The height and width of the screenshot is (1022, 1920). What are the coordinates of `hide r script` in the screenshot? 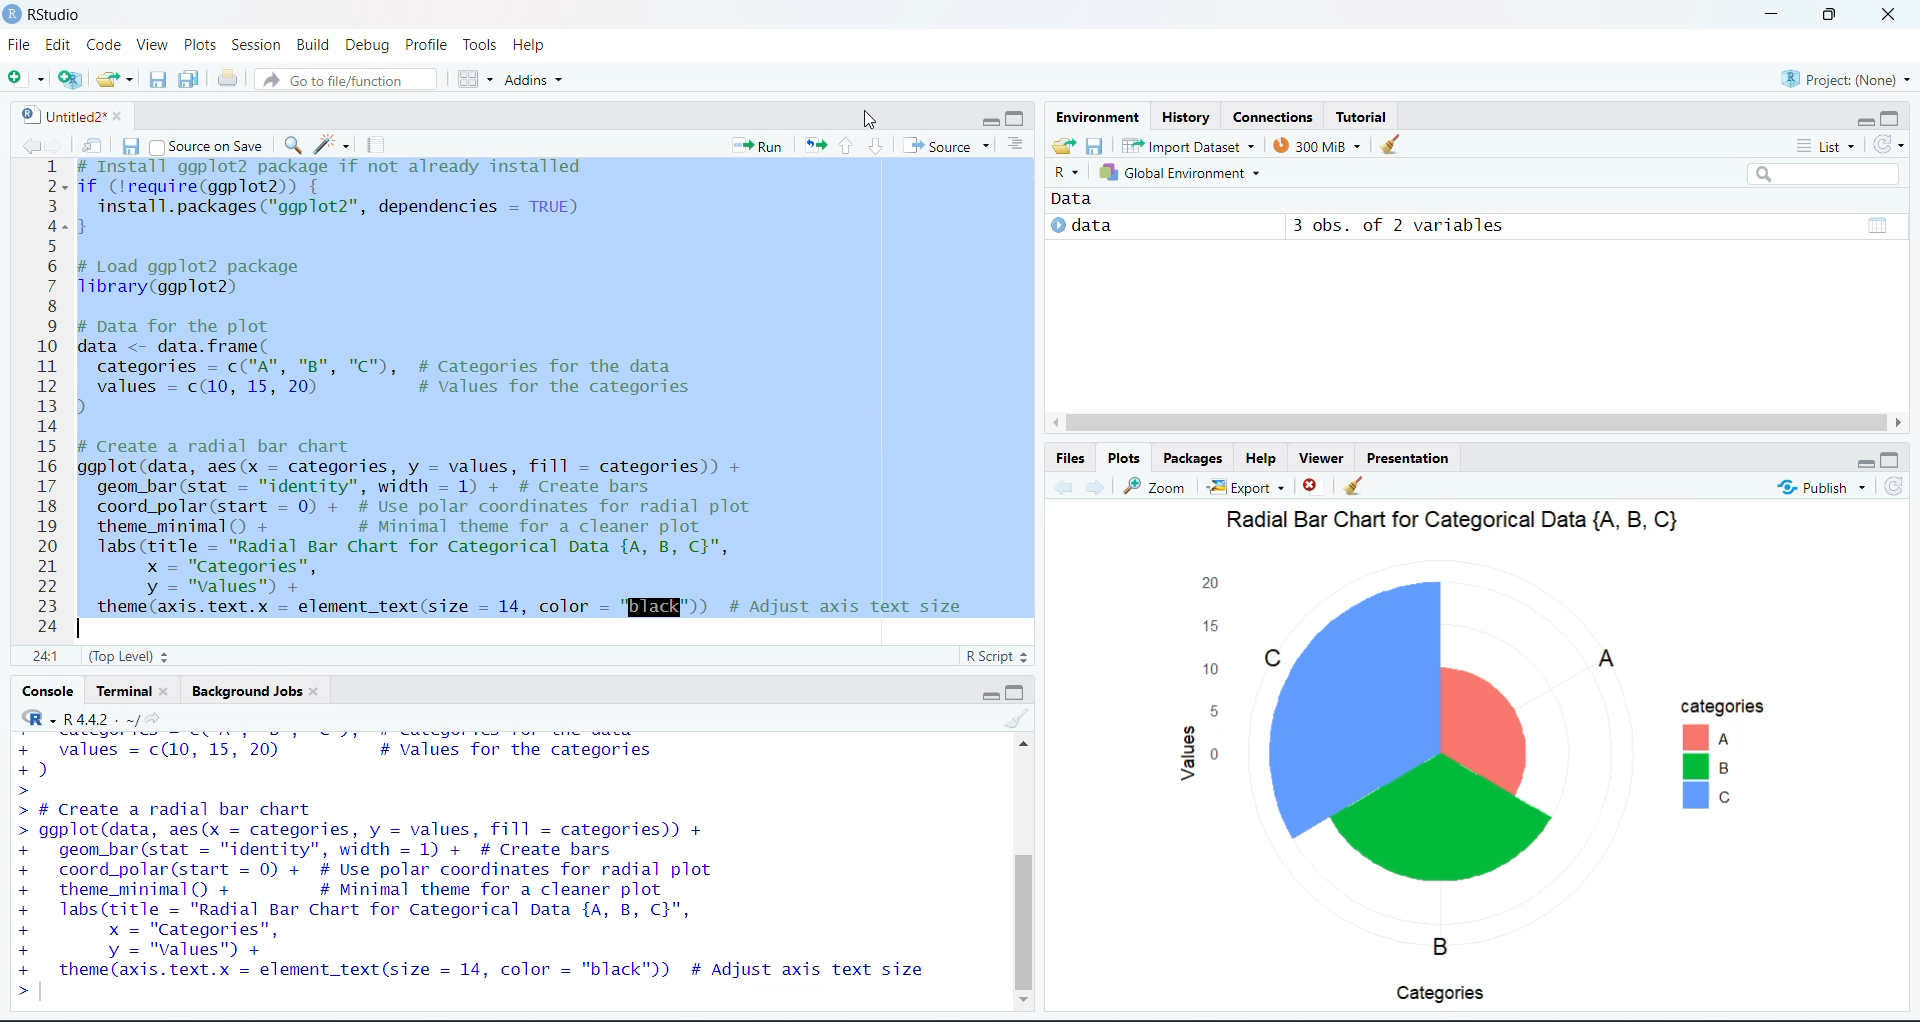 It's located at (983, 121).